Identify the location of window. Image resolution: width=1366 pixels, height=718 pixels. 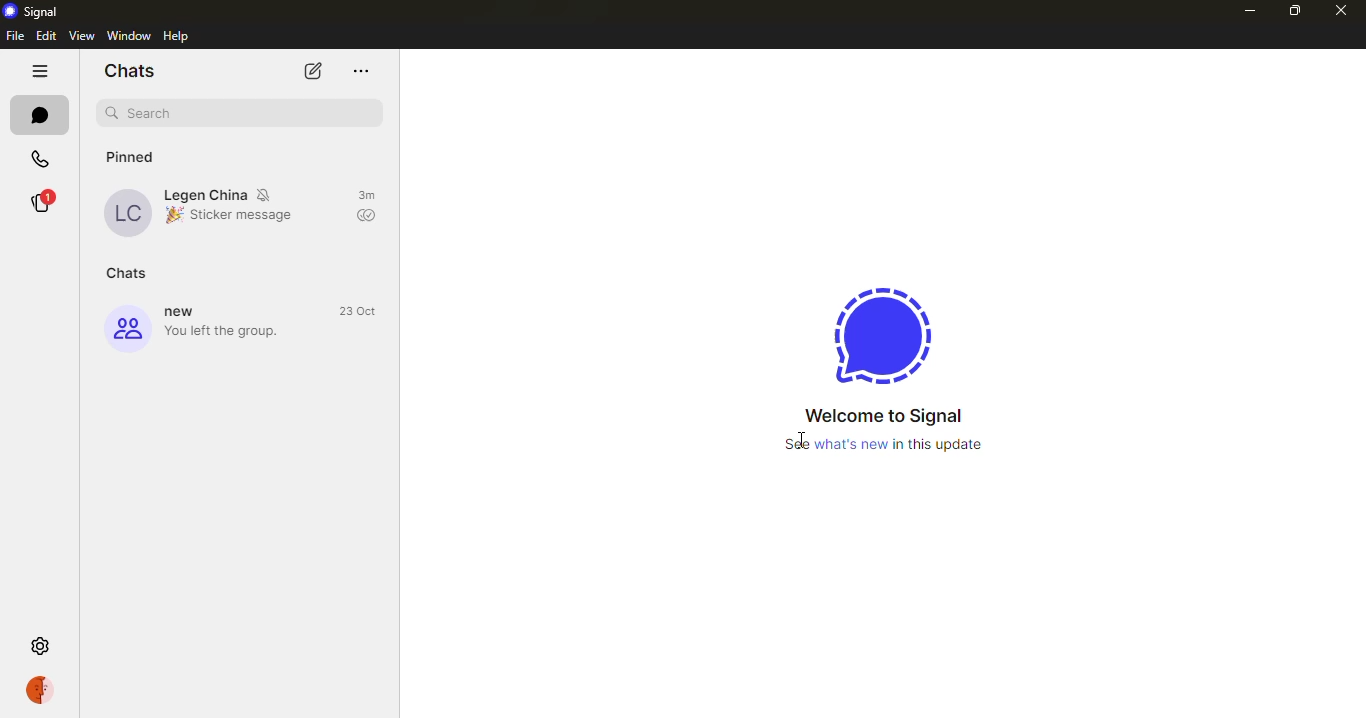
(128, 35).